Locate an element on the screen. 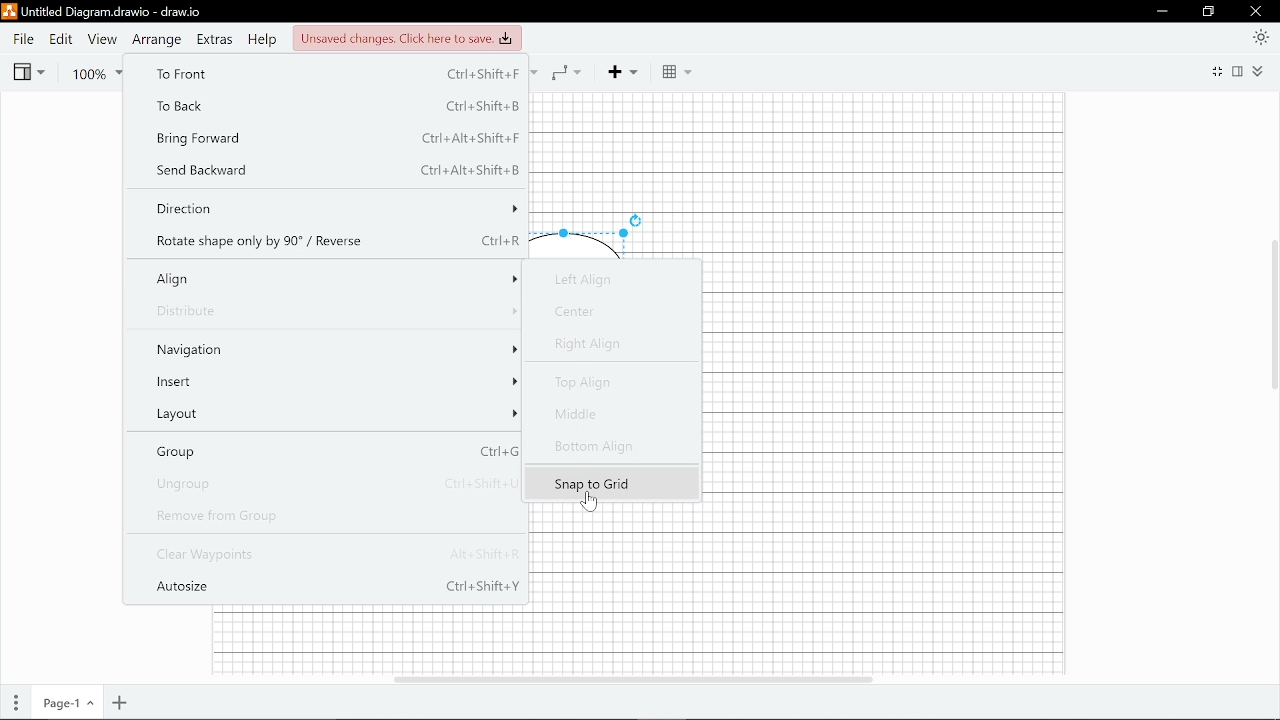  rotate shape by 90 degrees/ Reverse Ctrl+R is located at coordinates (334, 240).